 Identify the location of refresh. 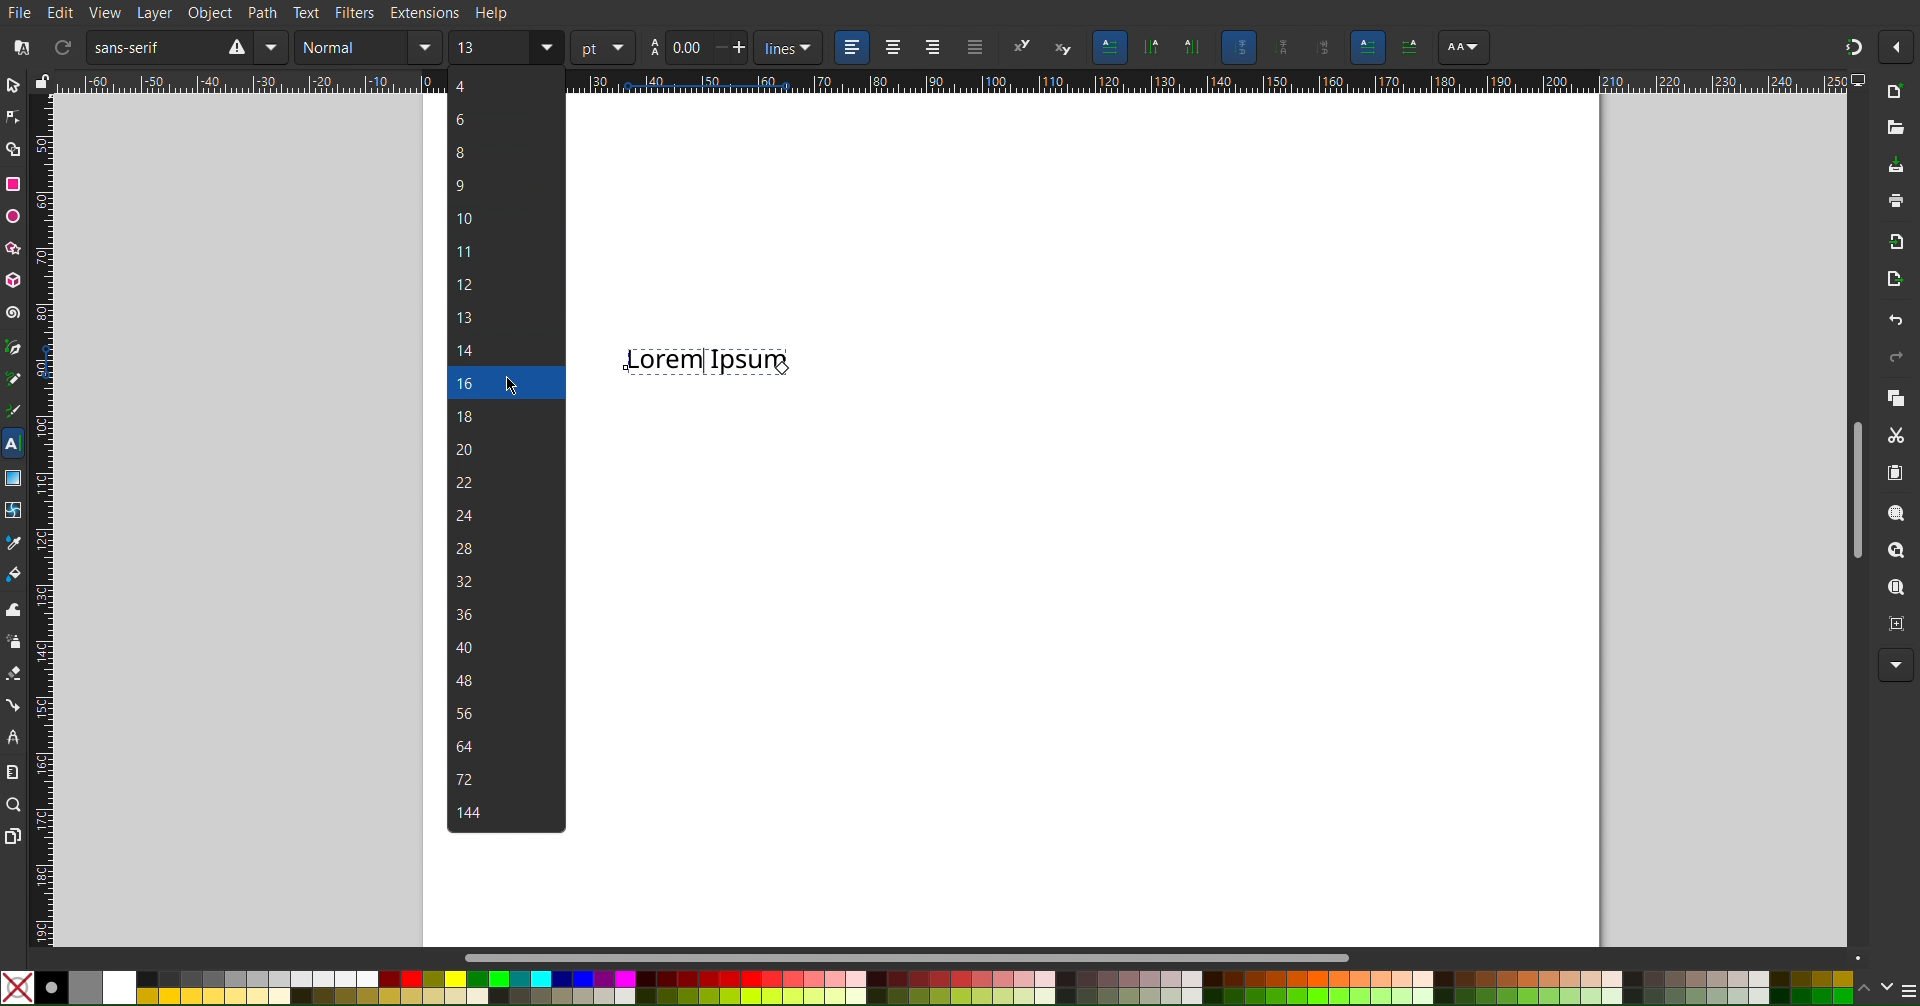
(60, 45).